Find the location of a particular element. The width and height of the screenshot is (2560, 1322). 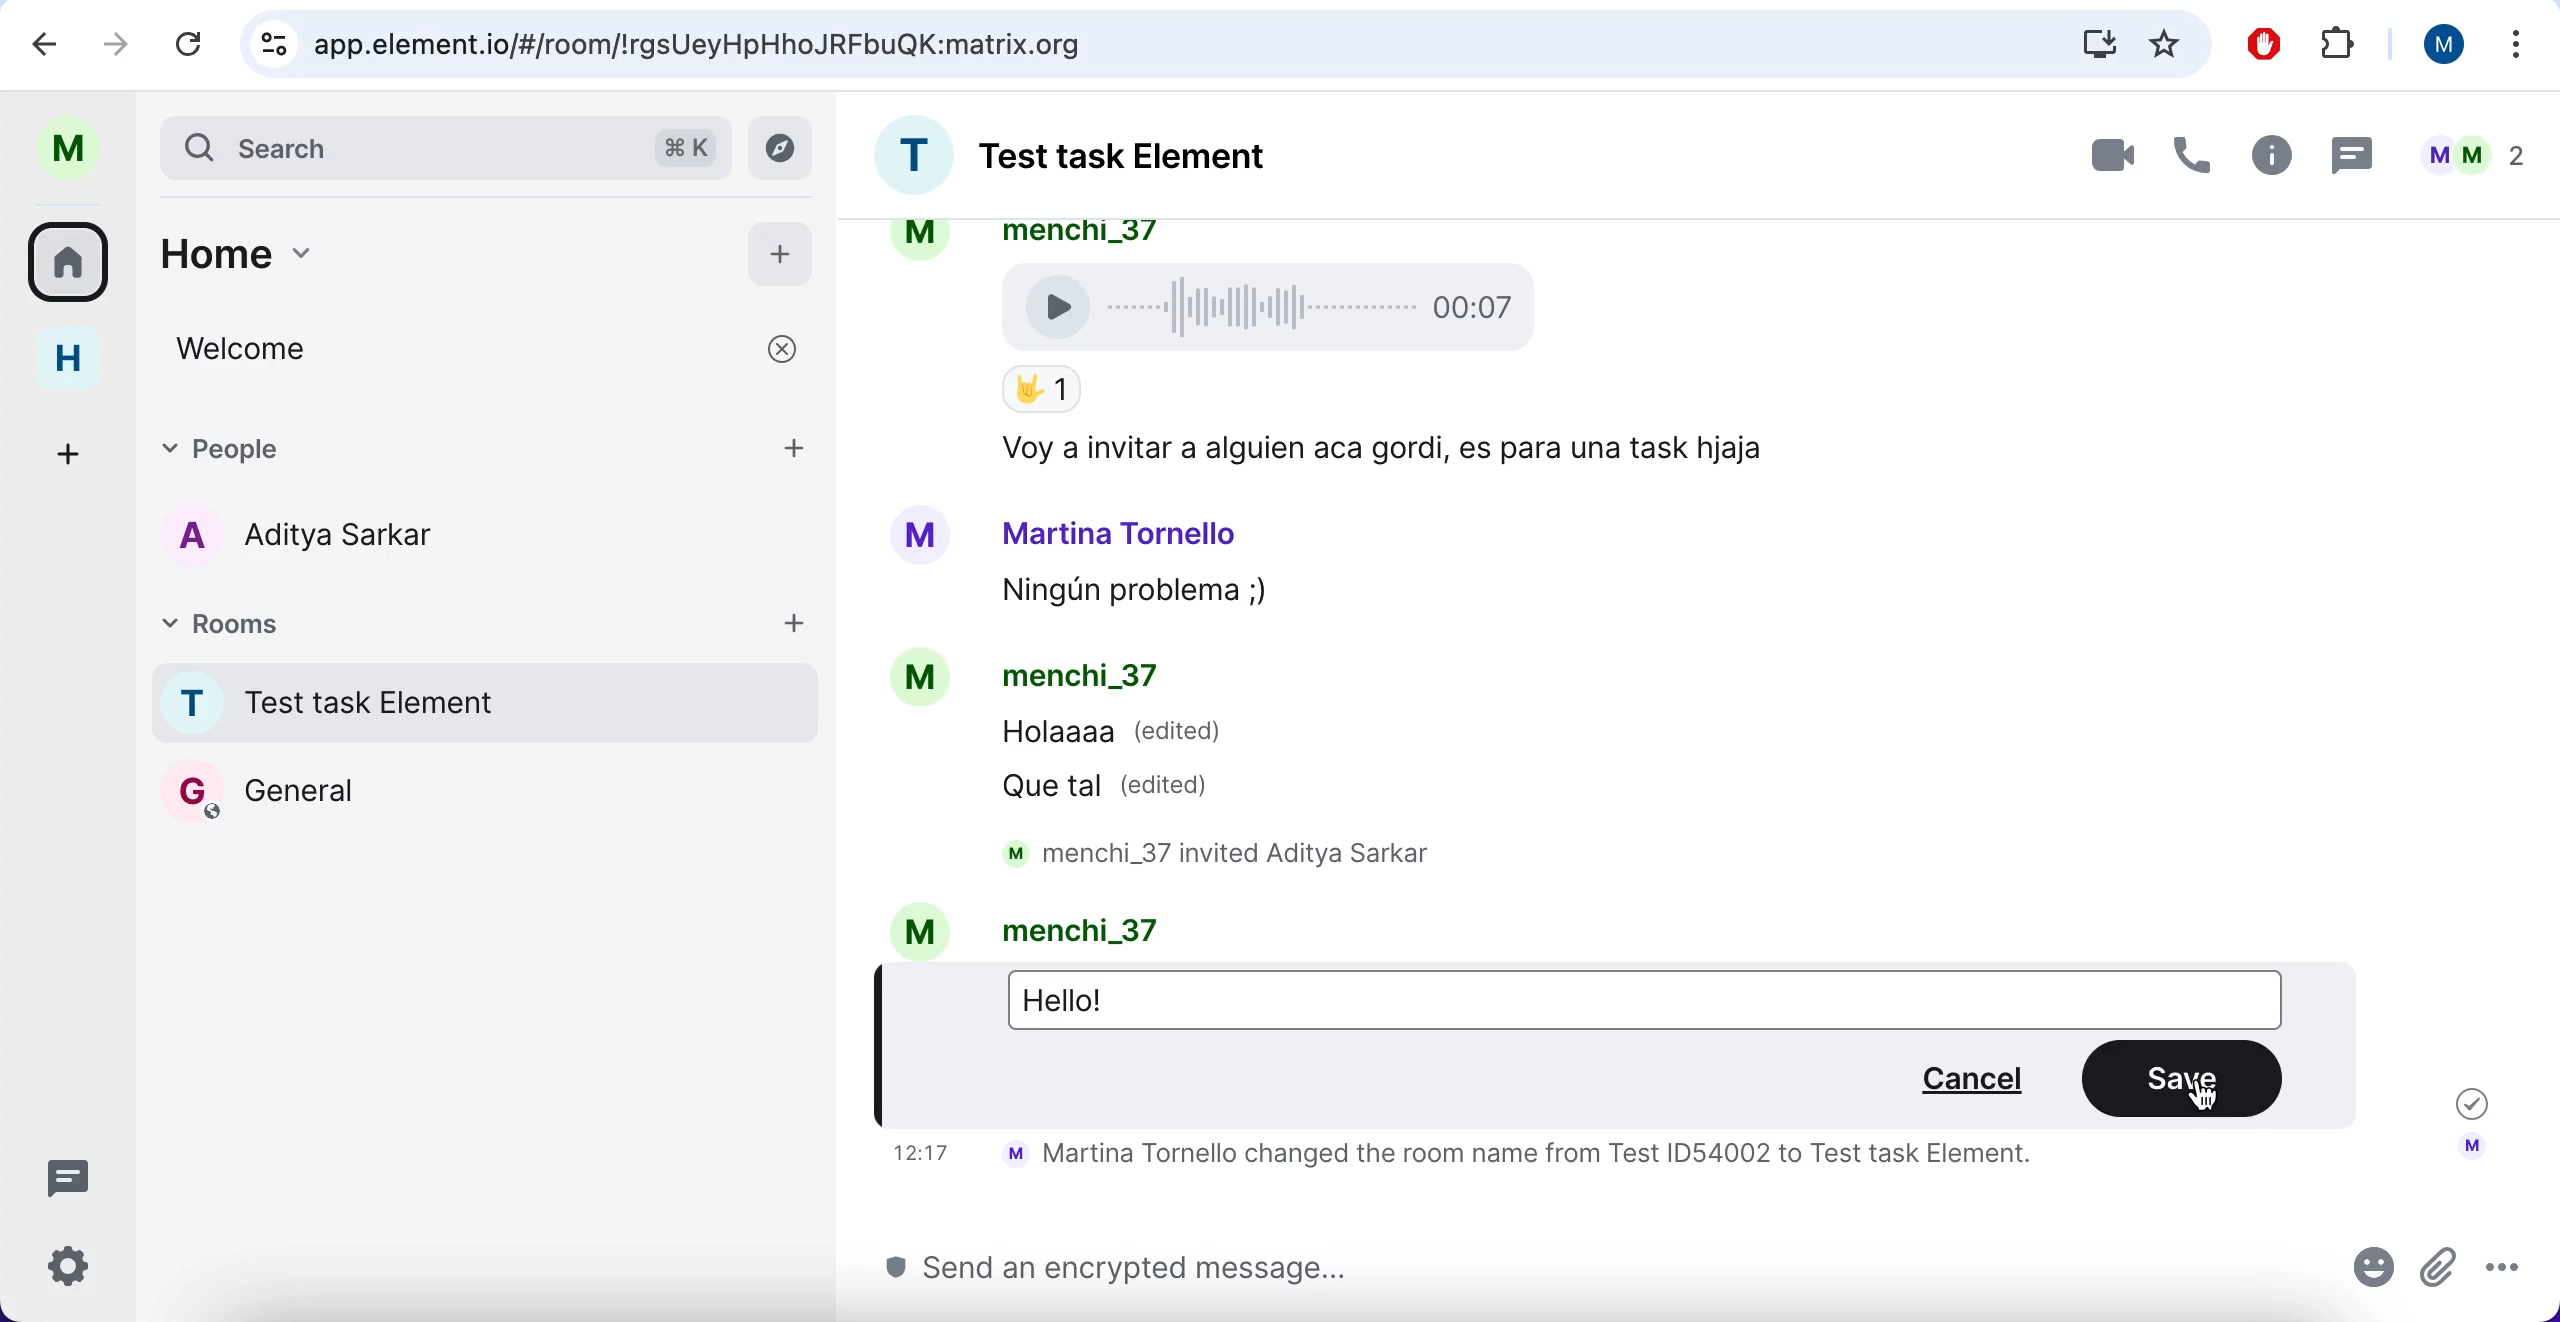

text is located at coordinates (1510, 1160).